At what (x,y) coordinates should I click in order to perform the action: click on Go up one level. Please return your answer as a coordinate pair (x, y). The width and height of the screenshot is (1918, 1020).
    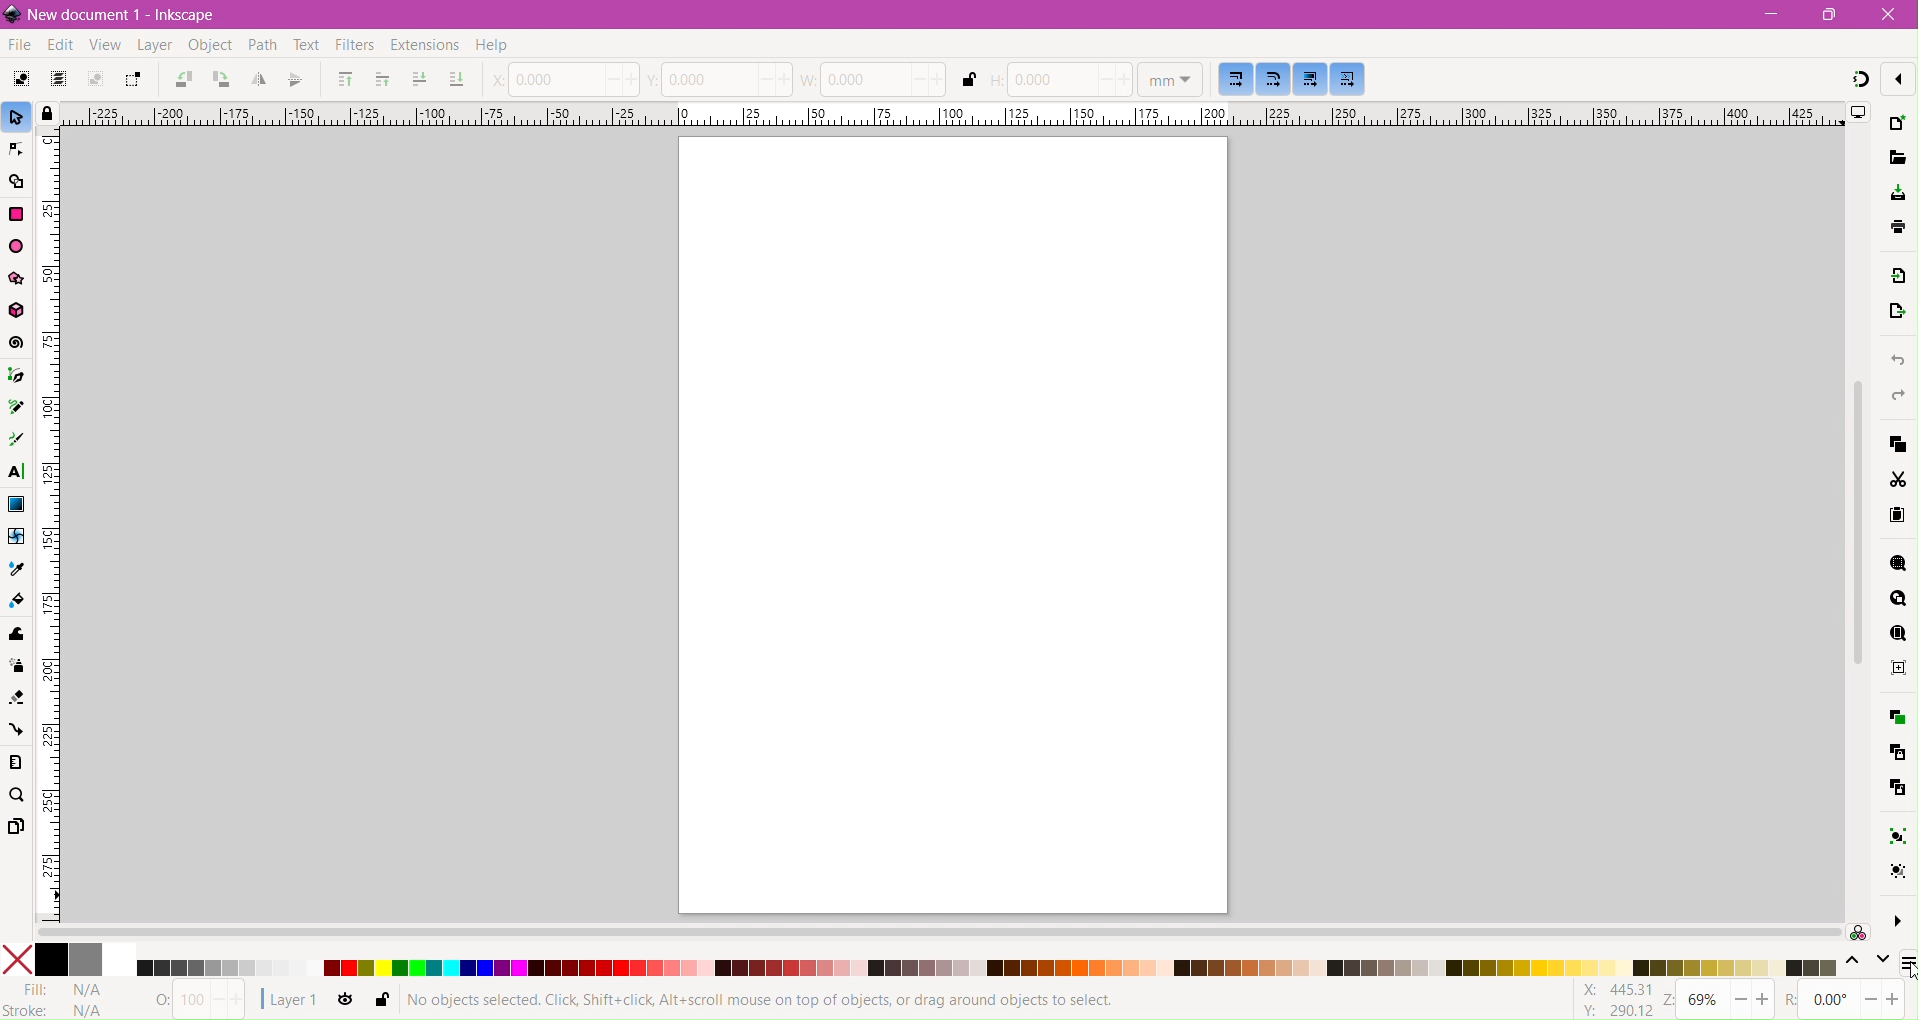
    Looking at the image, I should click on (1852, 964).